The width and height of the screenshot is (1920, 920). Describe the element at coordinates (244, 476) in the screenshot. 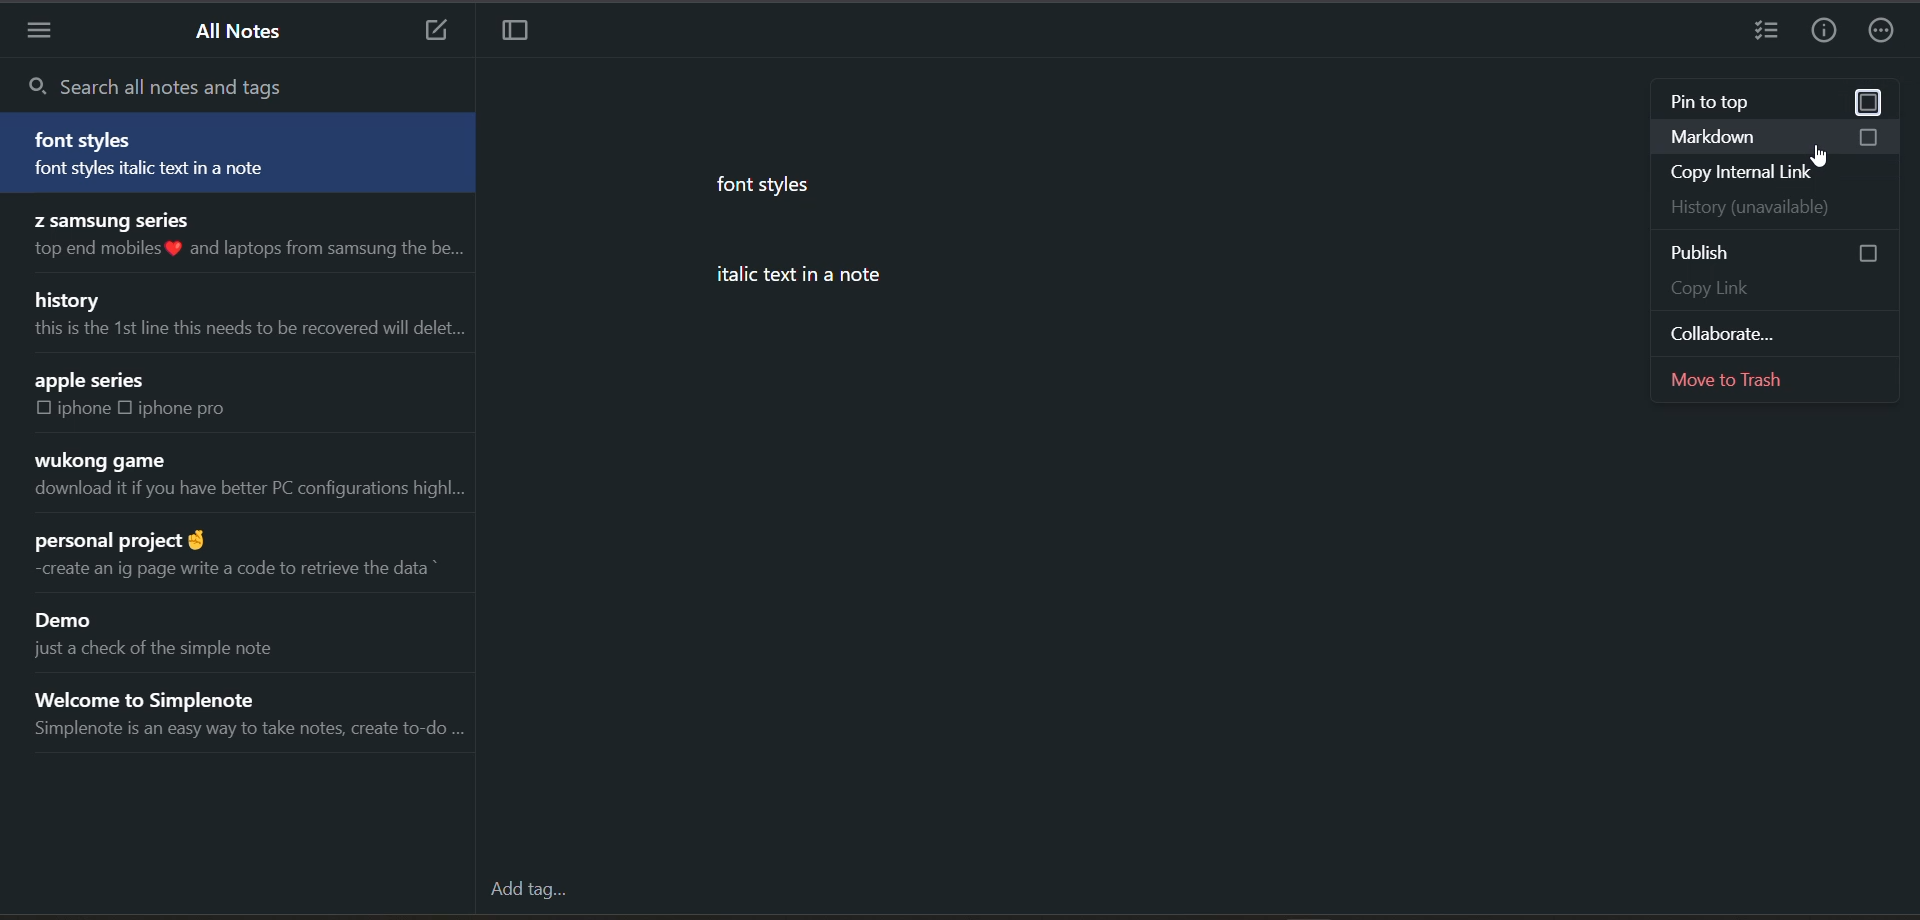

I see `note title and preview` at that location.